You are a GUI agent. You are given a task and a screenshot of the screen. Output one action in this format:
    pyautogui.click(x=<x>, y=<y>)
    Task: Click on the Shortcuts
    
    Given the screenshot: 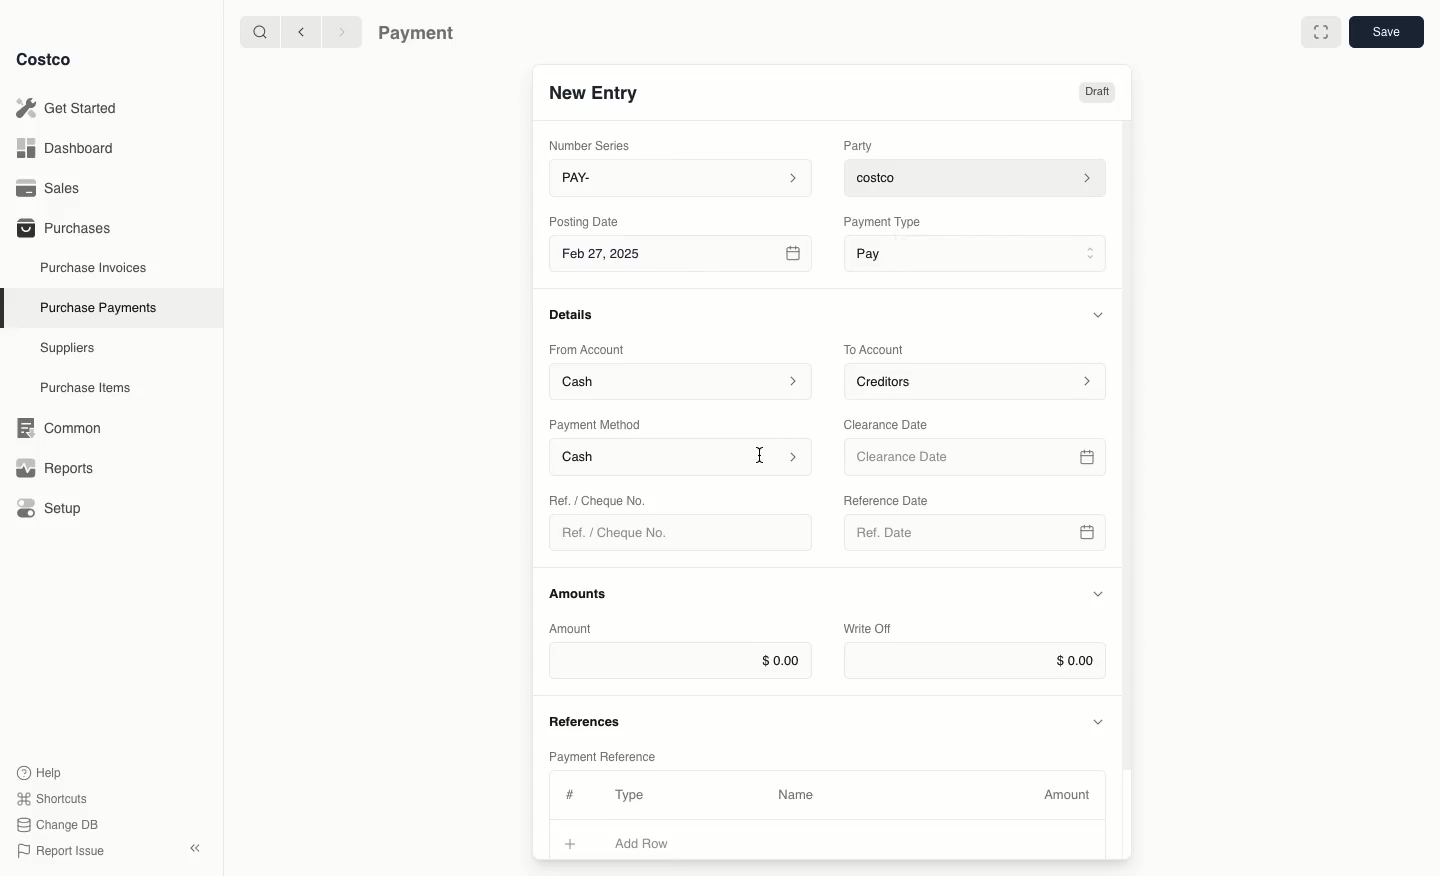 What is the action you would take?
    pyautogui.click(x=51, y=797)
    